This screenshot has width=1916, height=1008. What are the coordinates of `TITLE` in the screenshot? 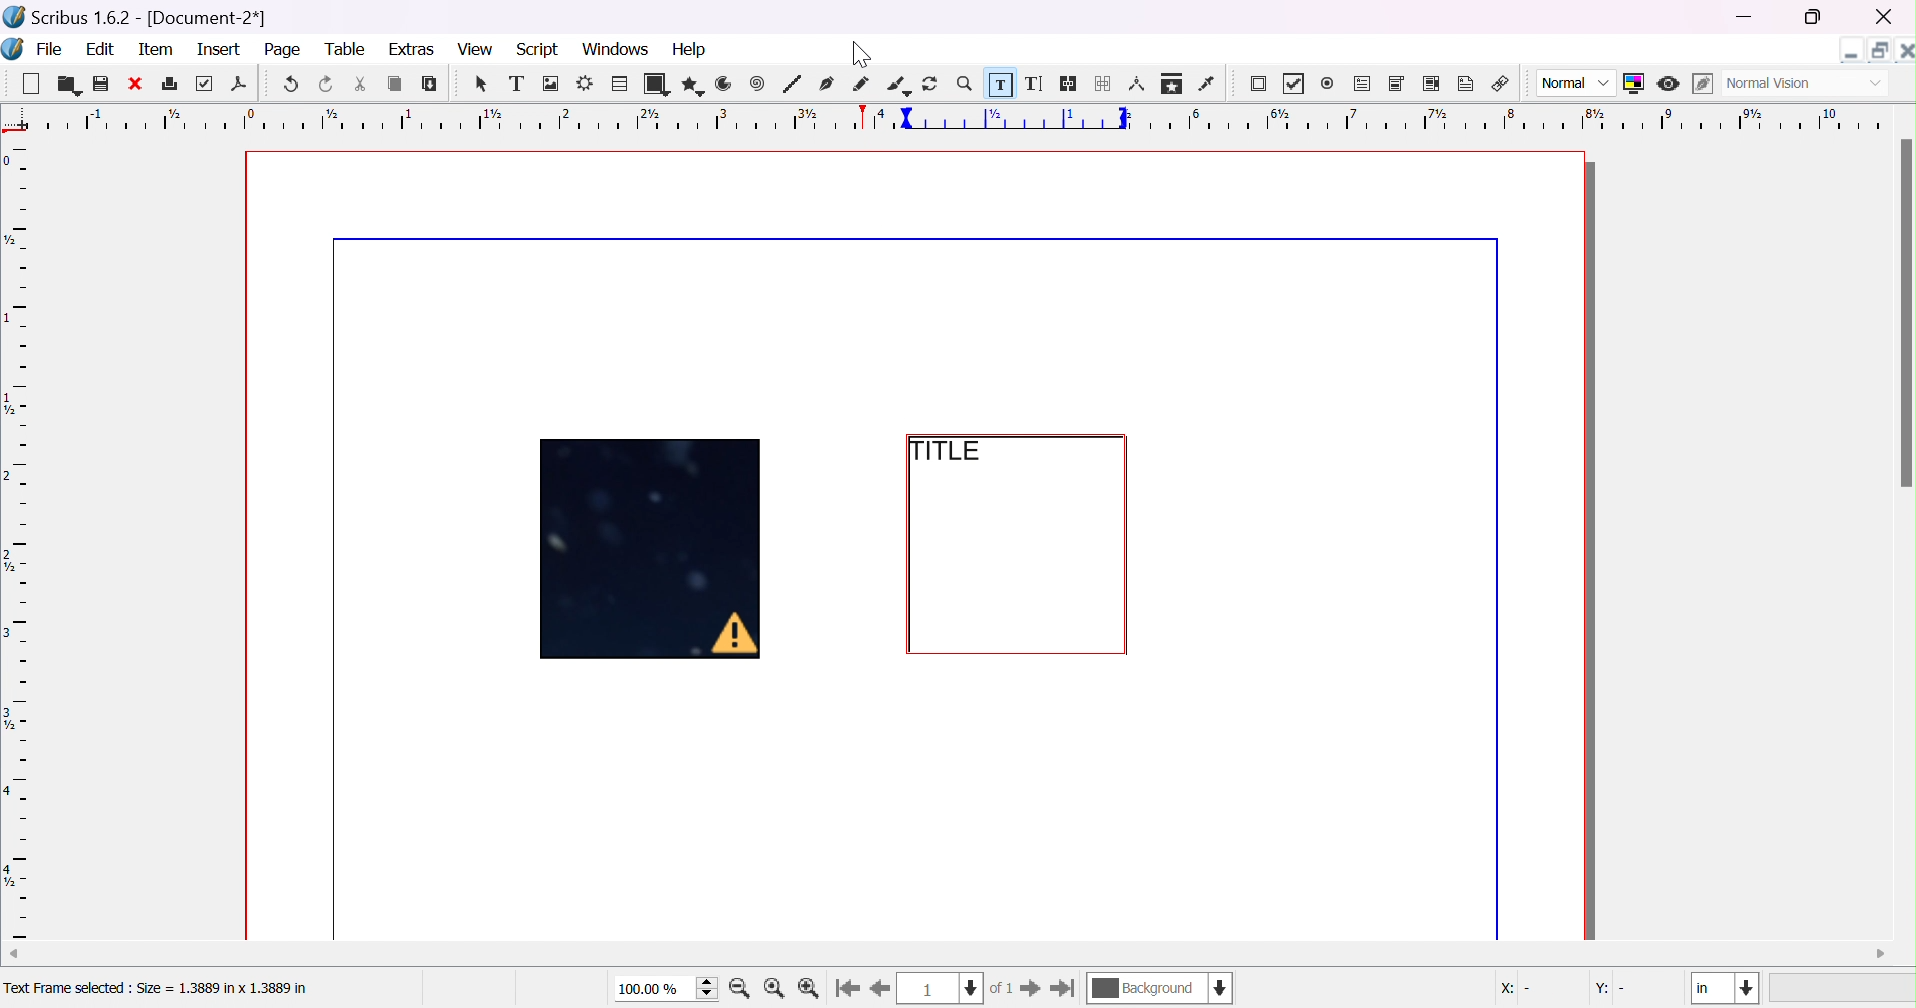 It's located at (950, 449).